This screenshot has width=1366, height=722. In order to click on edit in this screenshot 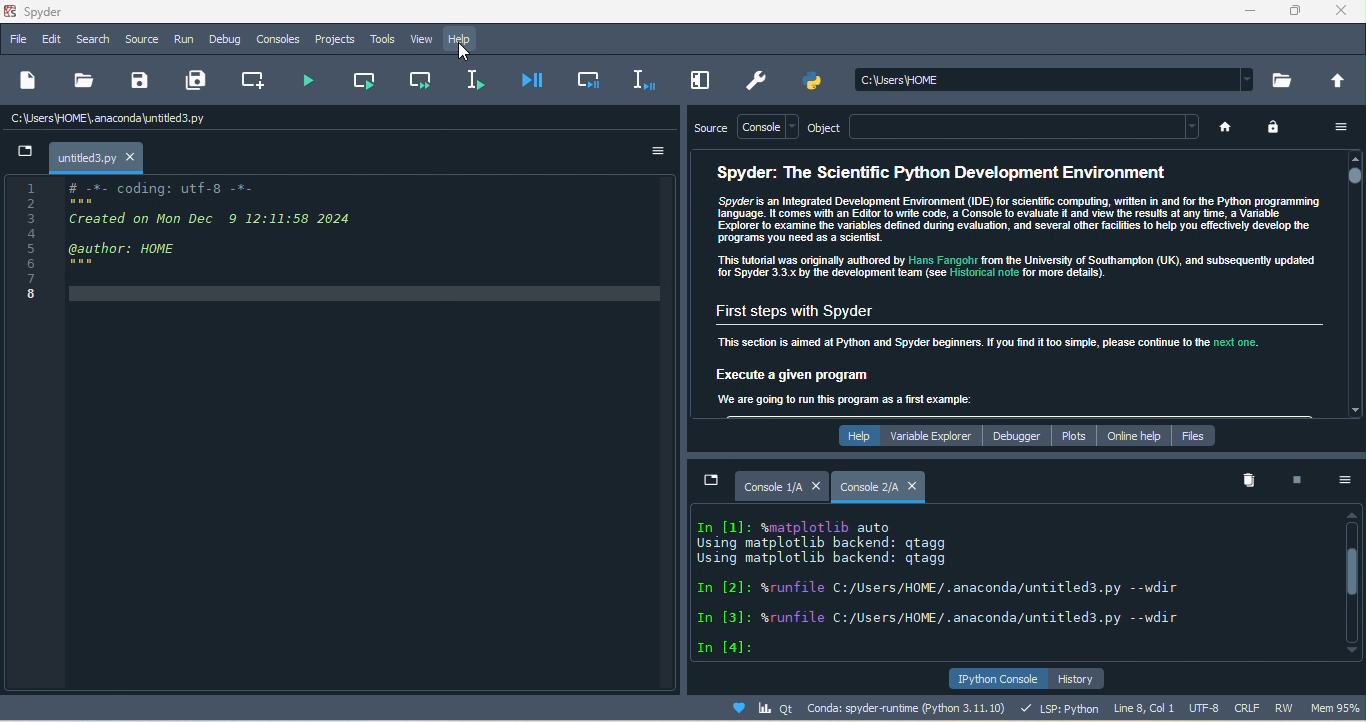, I will do `click(48, 39)`.